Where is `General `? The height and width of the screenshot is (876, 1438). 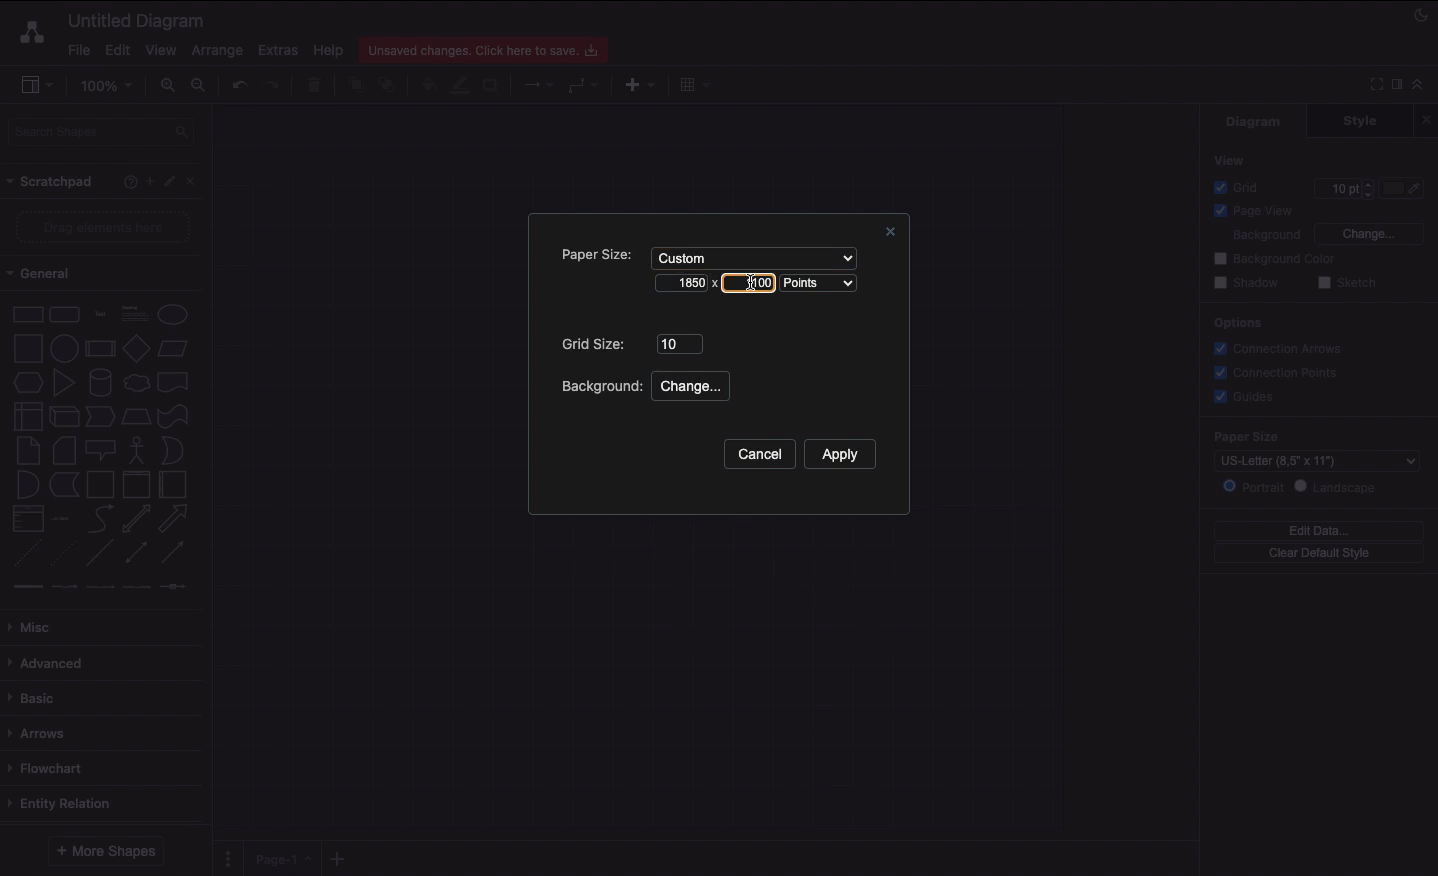
General  is located at coordinates (50, 274).